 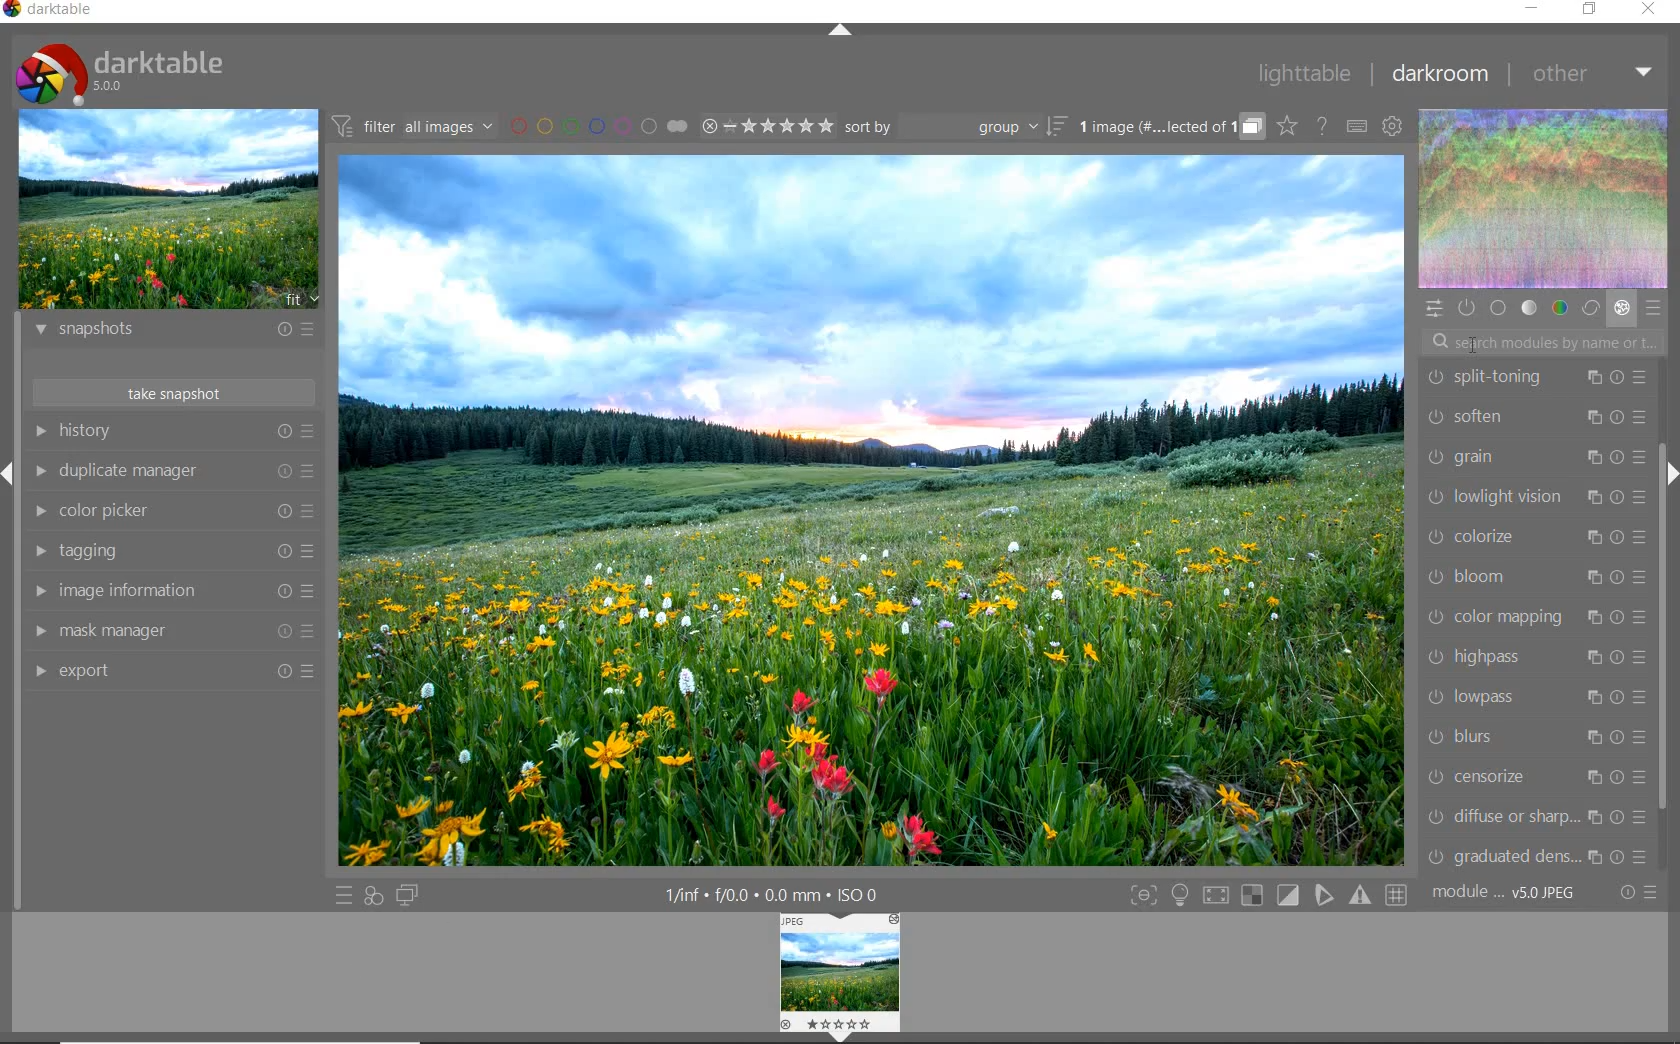 I want to click on quick access panel, so click(x=1436, y=309).